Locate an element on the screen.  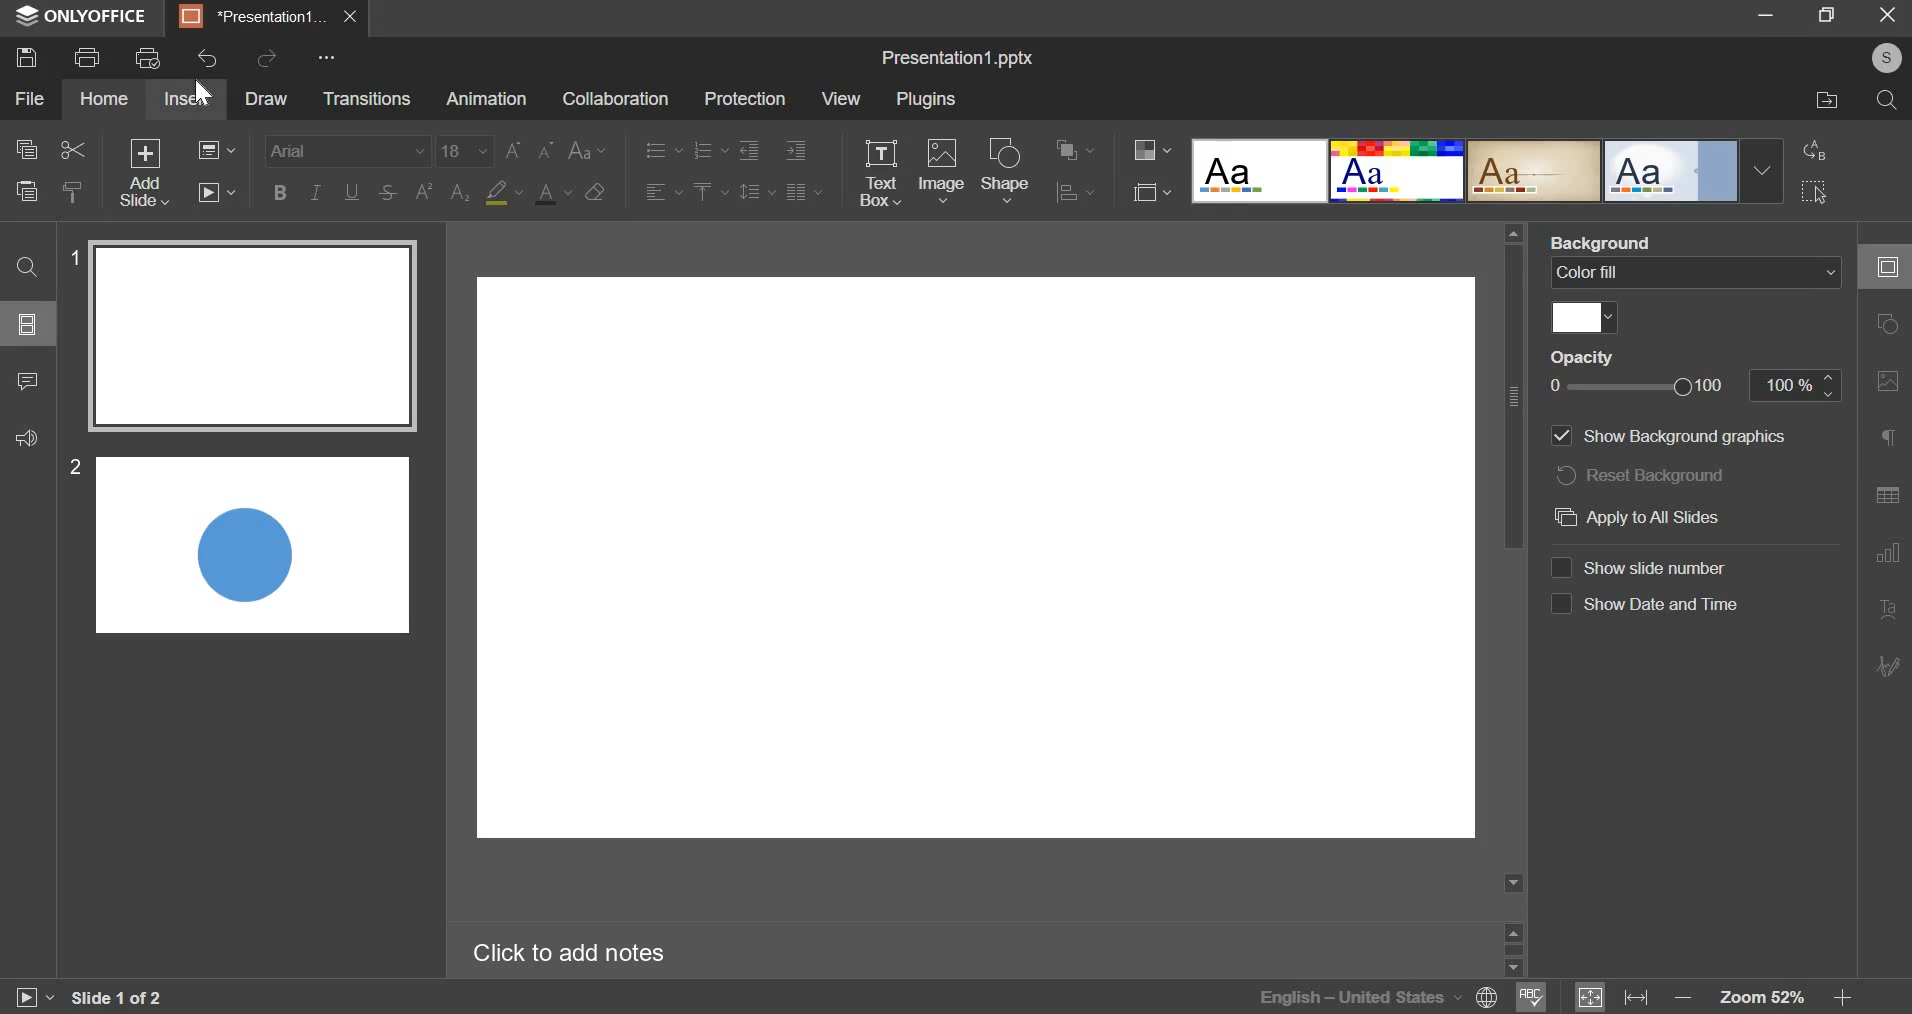
spell check is located at coordinates (1531, 998).